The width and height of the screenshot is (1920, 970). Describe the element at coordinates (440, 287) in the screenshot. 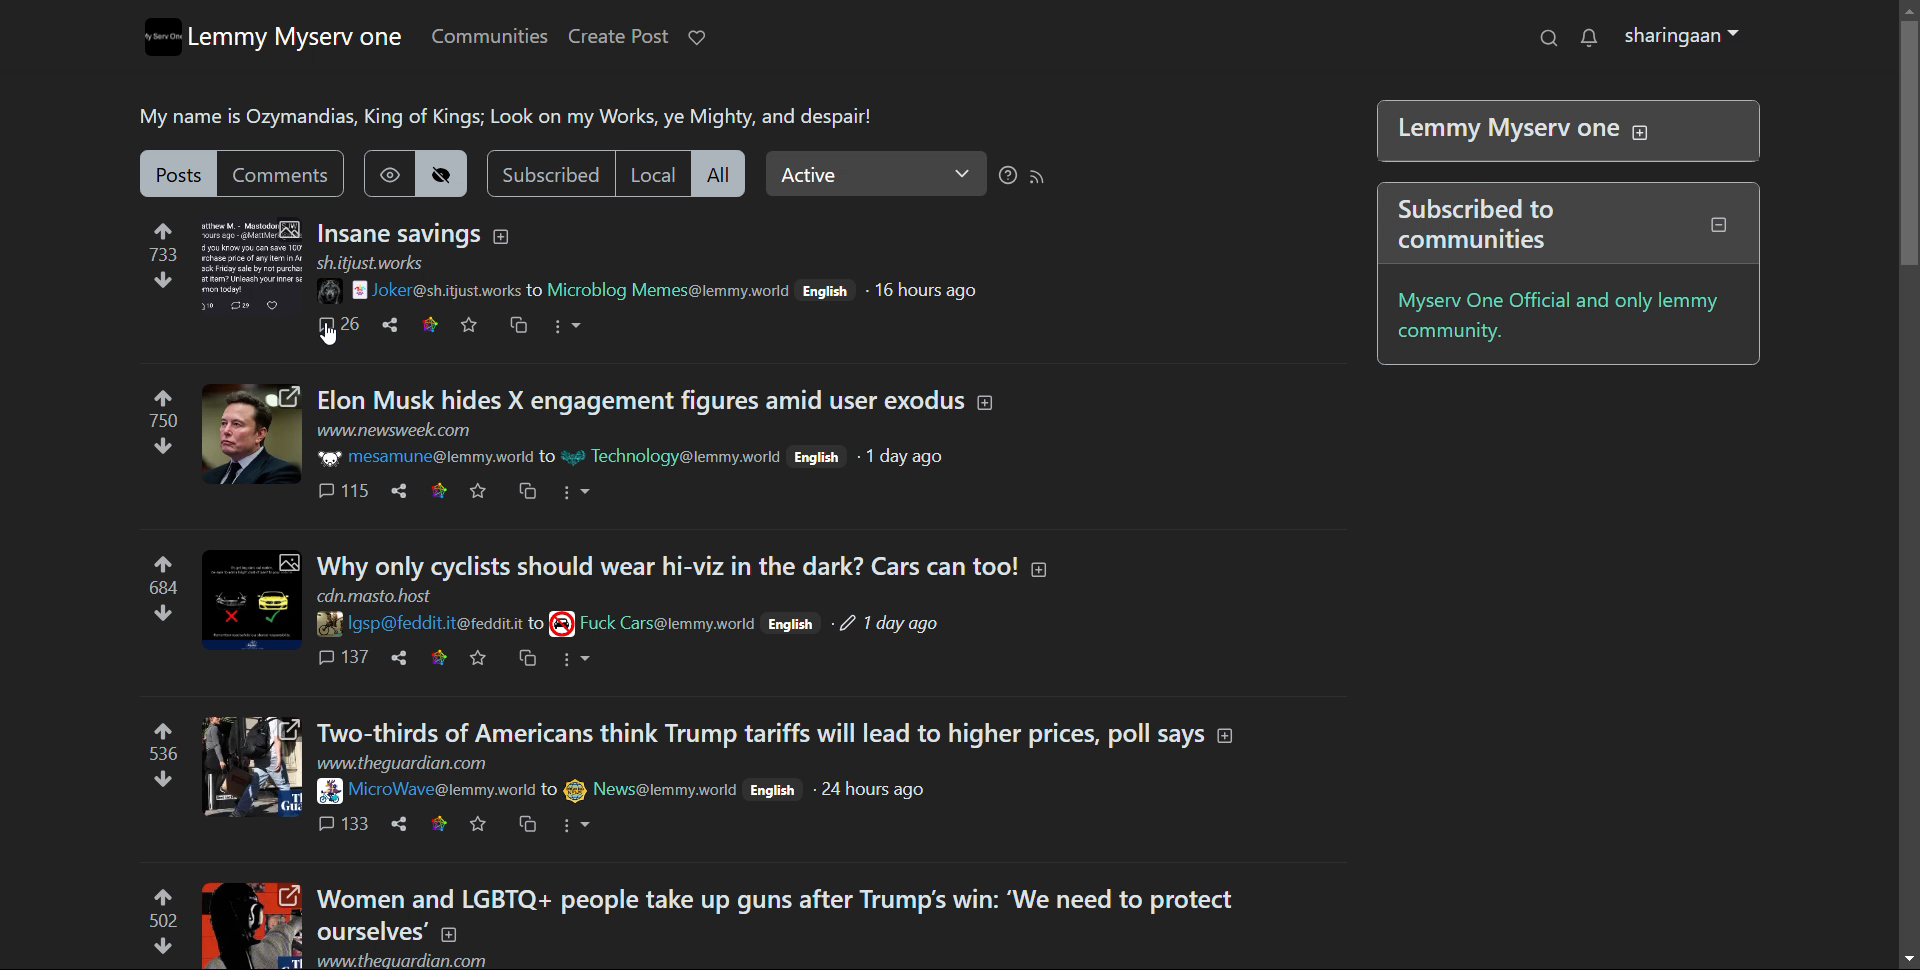

I see `username` at that location.